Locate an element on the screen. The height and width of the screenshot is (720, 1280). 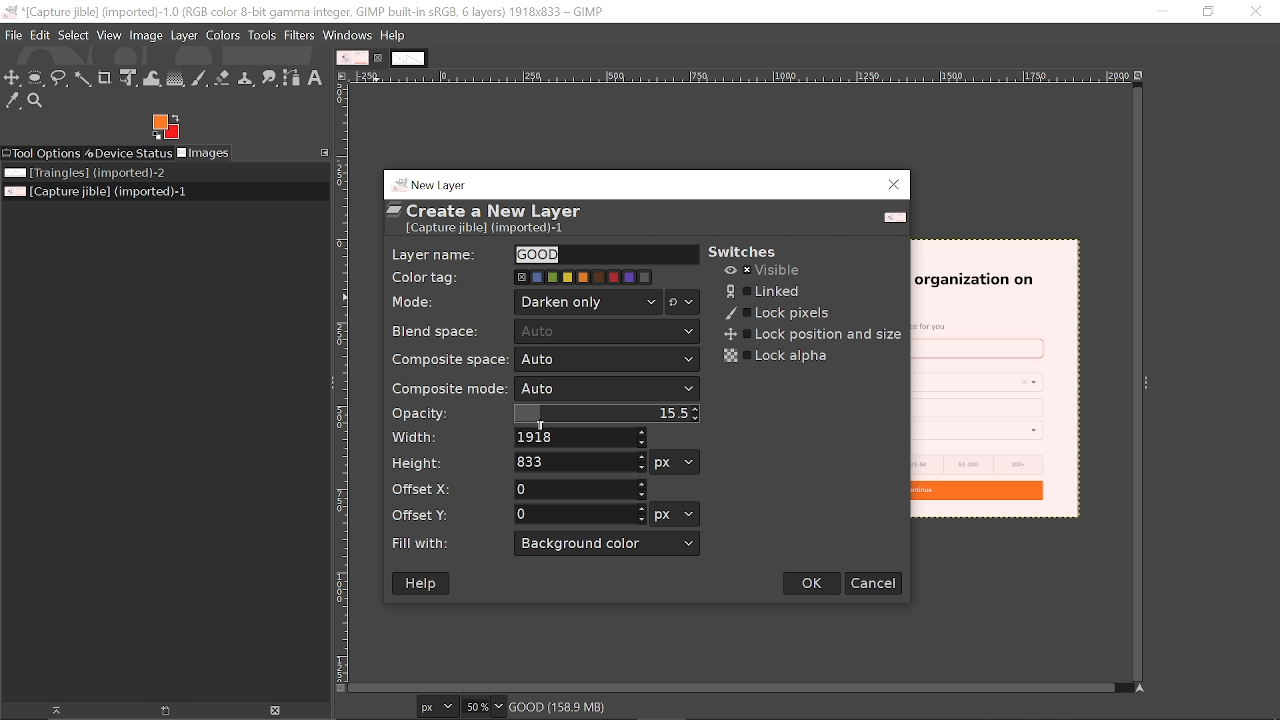
Edit is located at coordinates (40, 35).